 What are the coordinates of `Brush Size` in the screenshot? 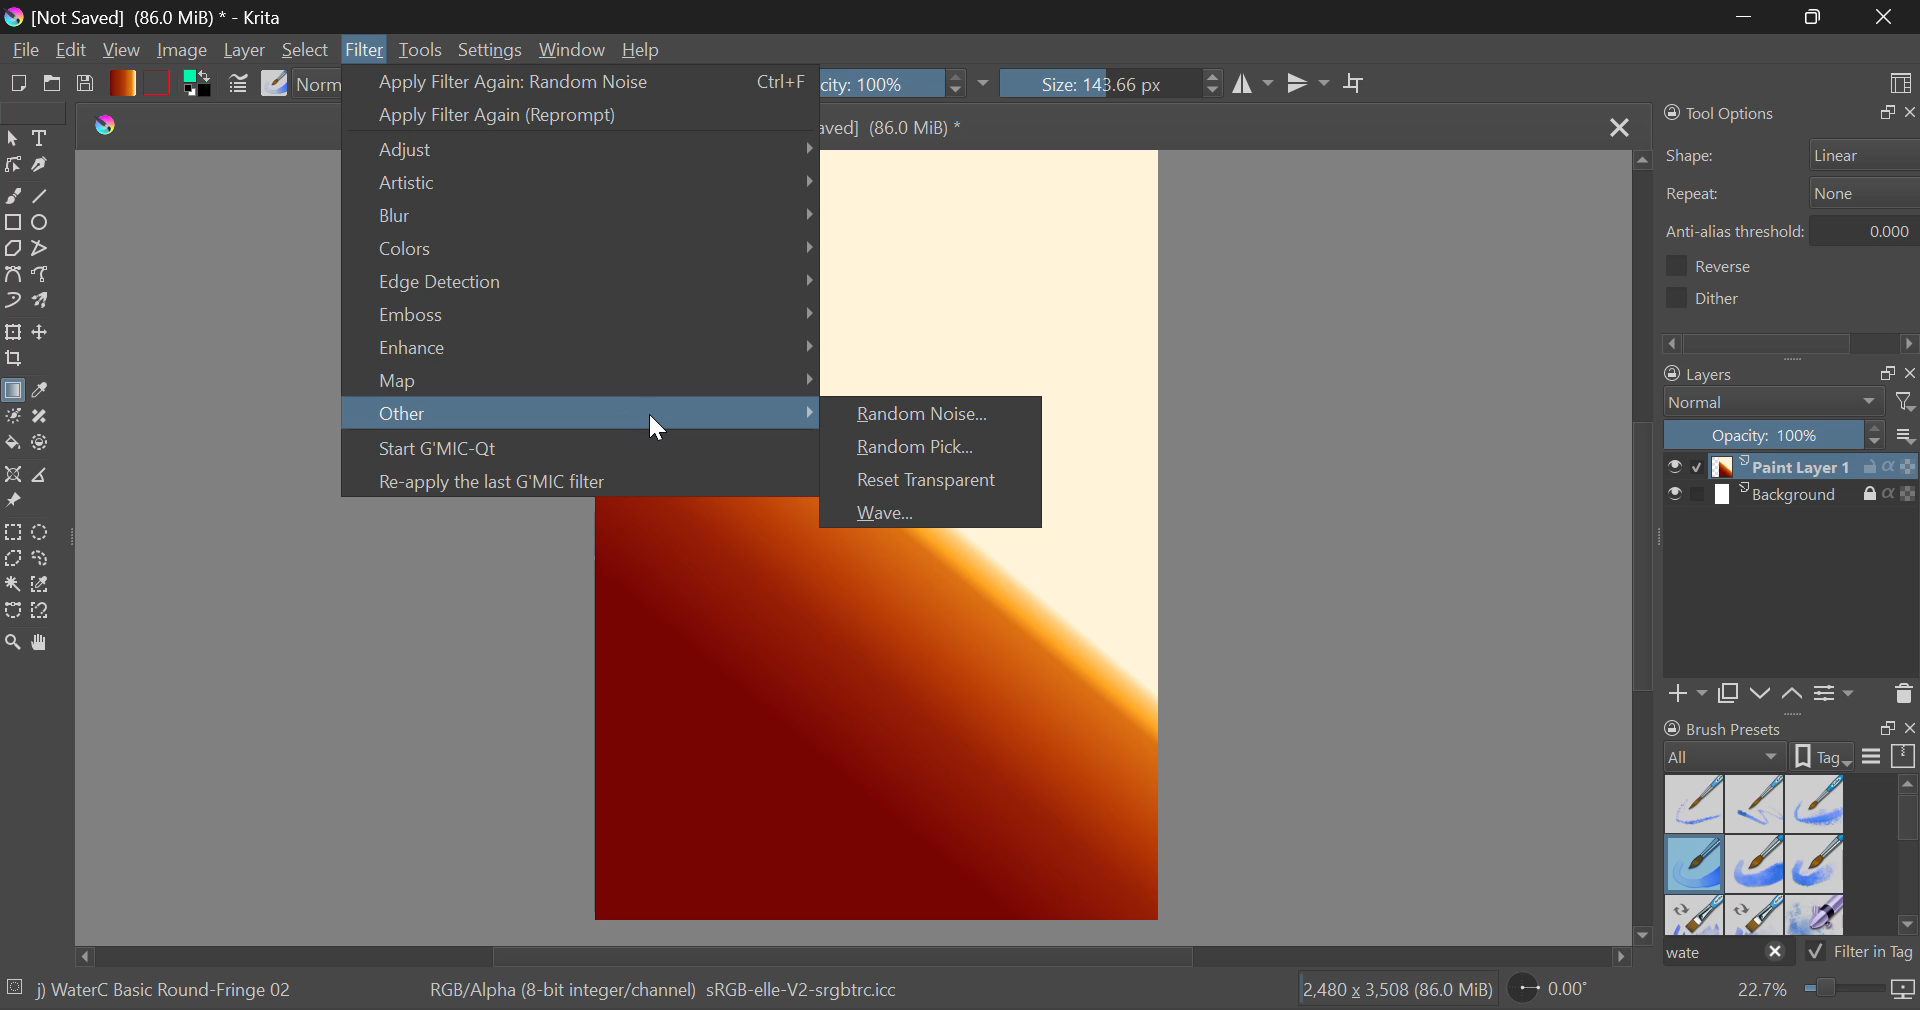 It's located at (1112, 84).